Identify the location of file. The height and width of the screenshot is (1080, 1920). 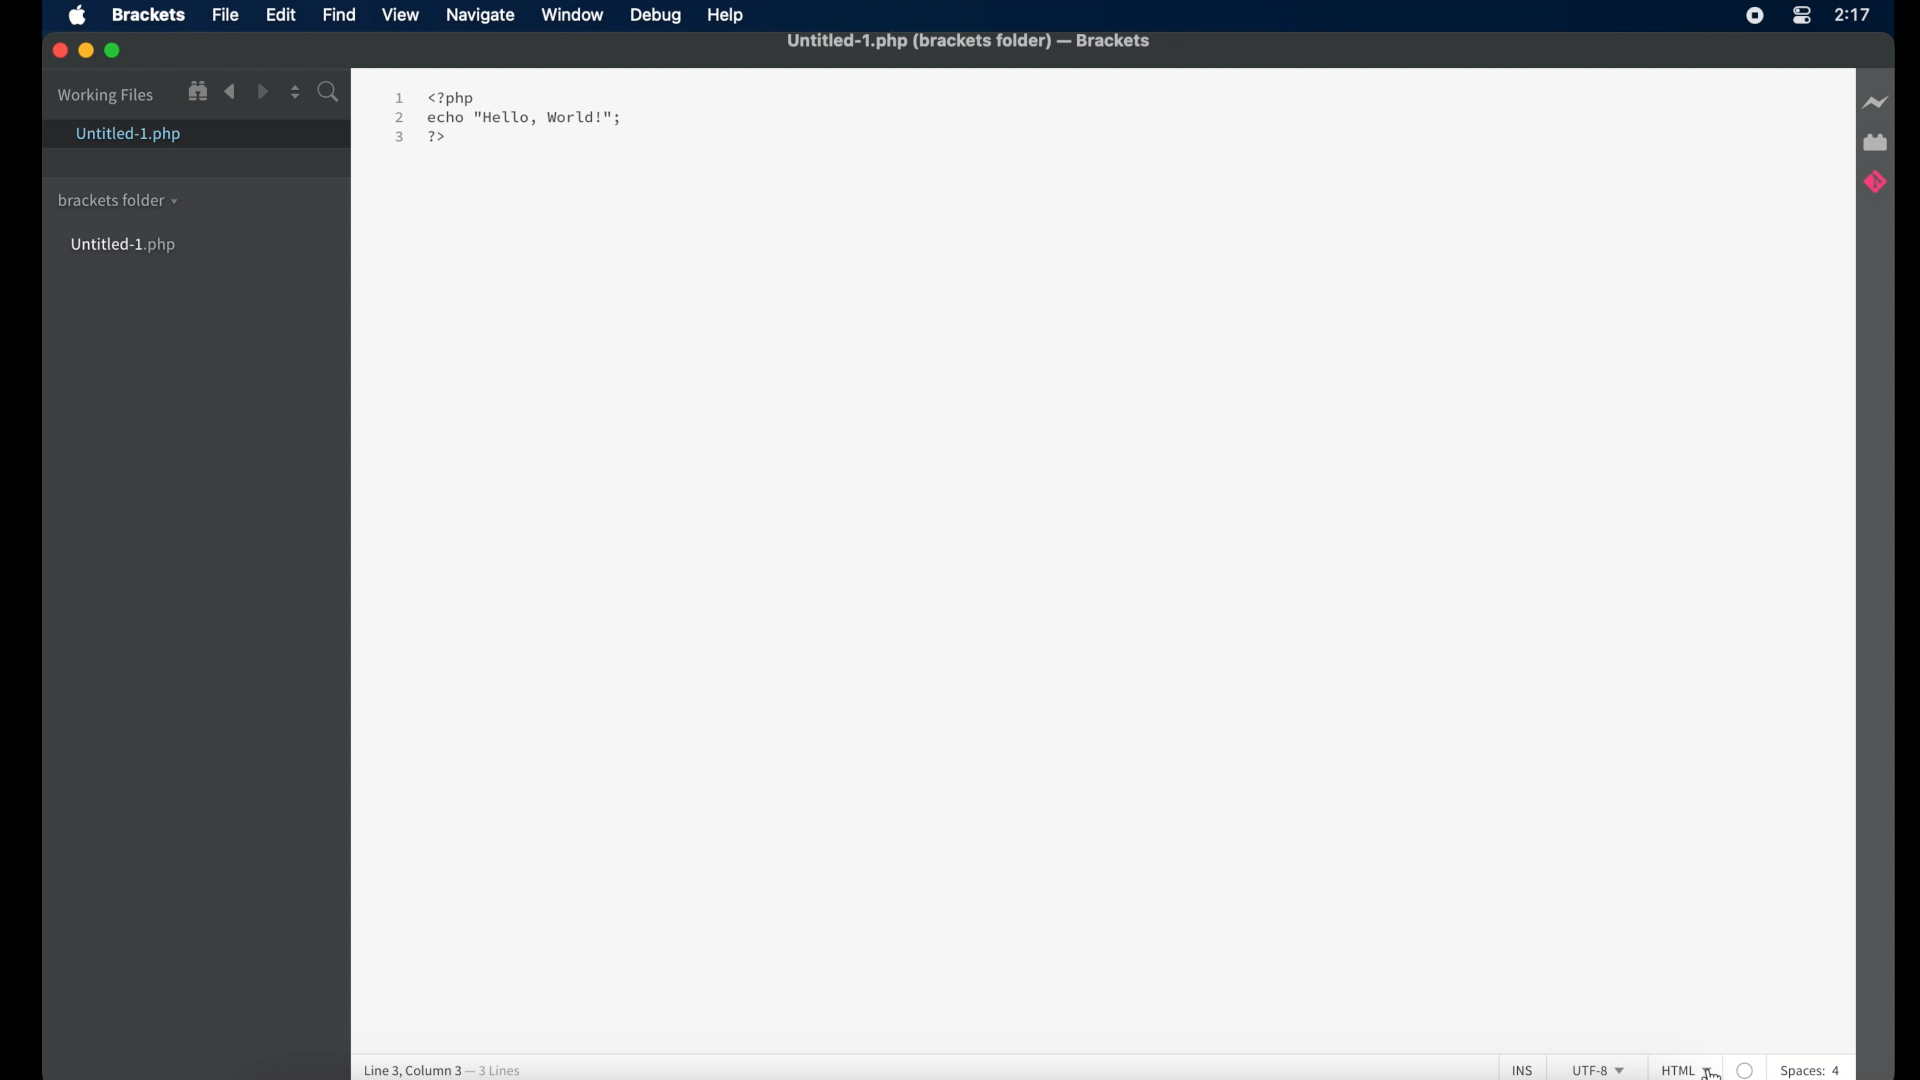
(225, 17).